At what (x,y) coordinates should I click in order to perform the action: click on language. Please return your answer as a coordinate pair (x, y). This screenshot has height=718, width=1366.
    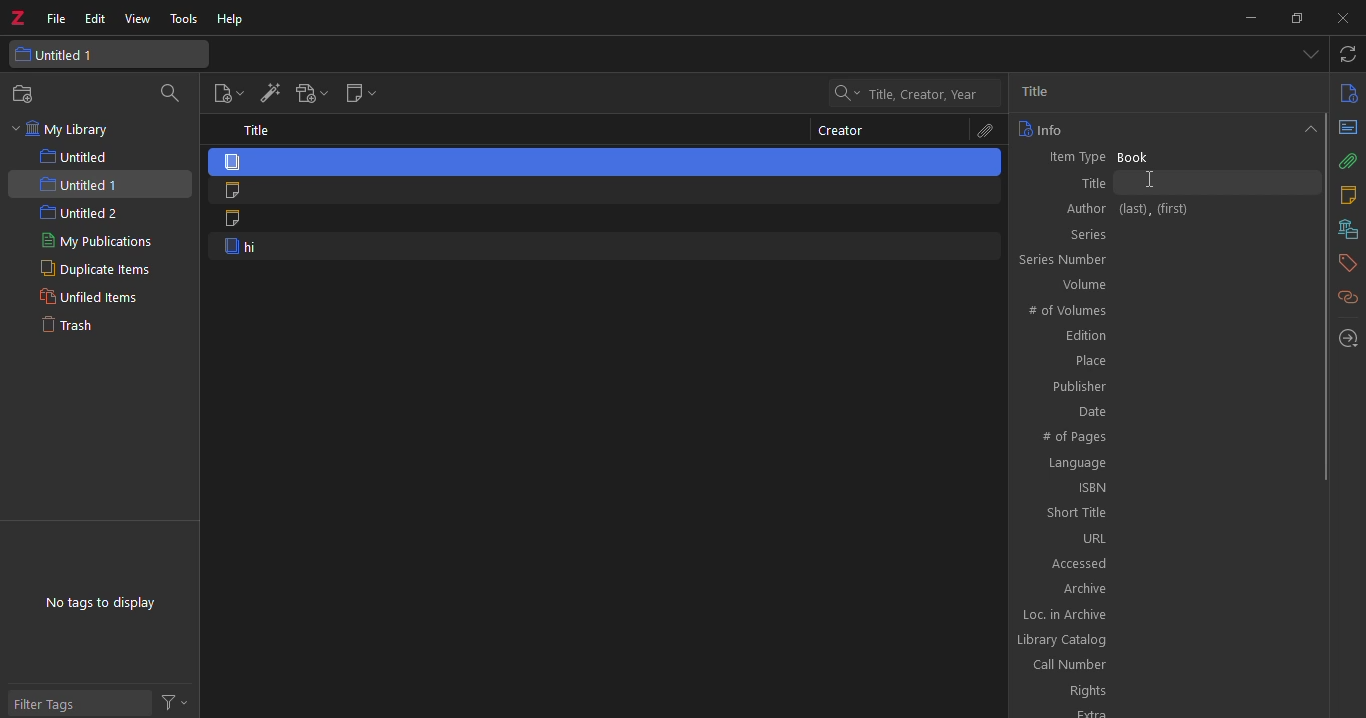
    Looking at the image, I should click on (1164, 464).